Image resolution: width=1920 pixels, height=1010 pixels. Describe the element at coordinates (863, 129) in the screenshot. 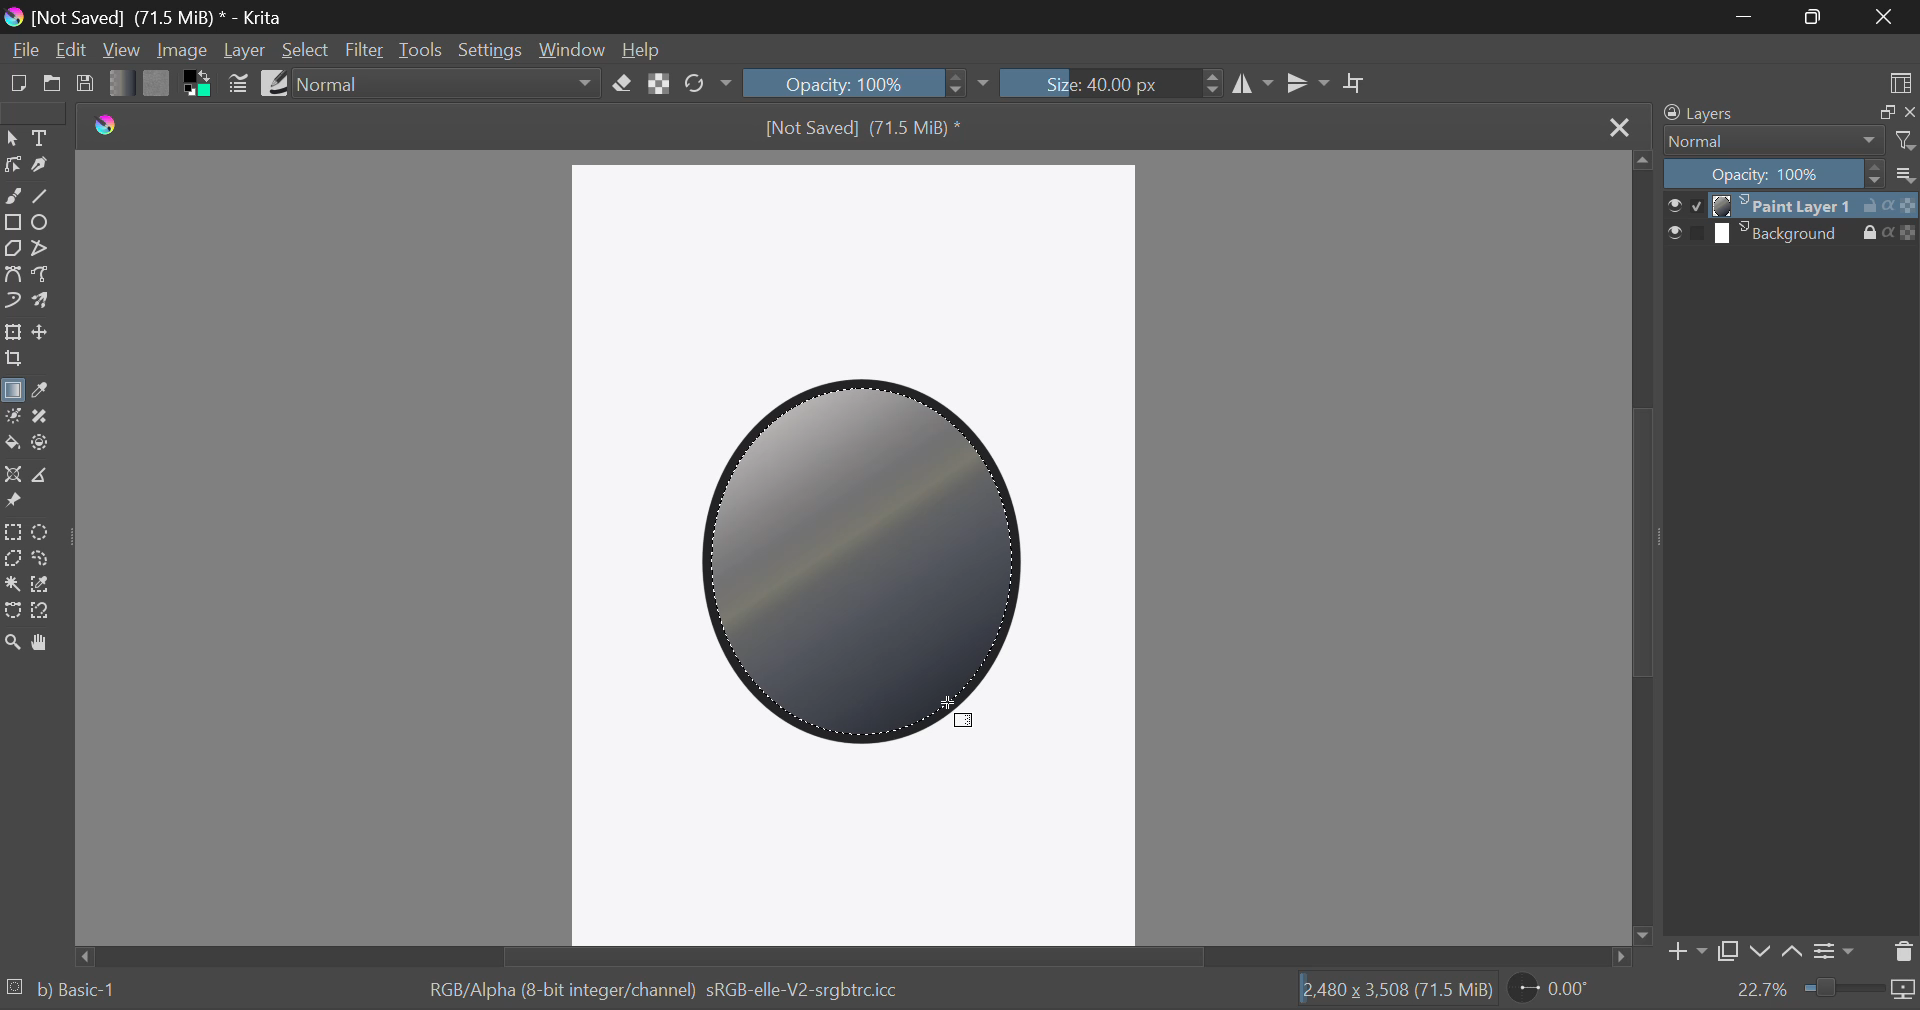

I see `[Not Saved] (71.5 MiB) *` at that location.